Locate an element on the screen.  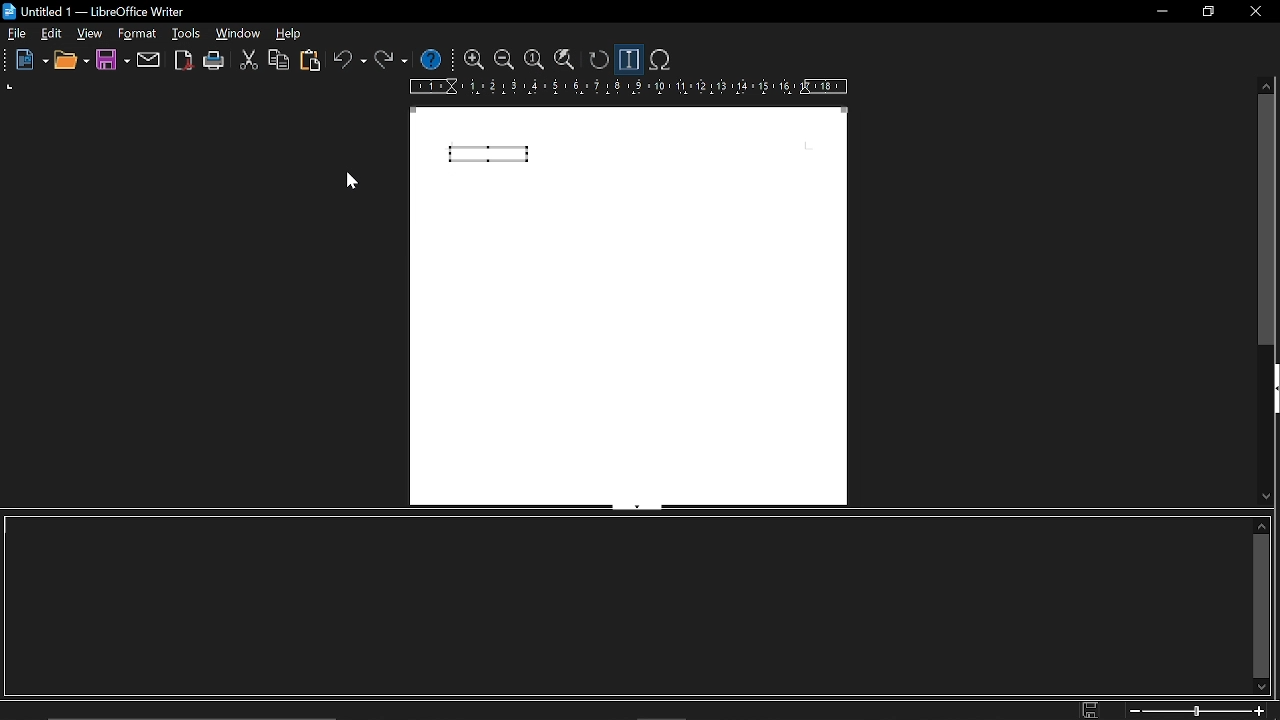
restore down is located at coordinates (1206, 13).